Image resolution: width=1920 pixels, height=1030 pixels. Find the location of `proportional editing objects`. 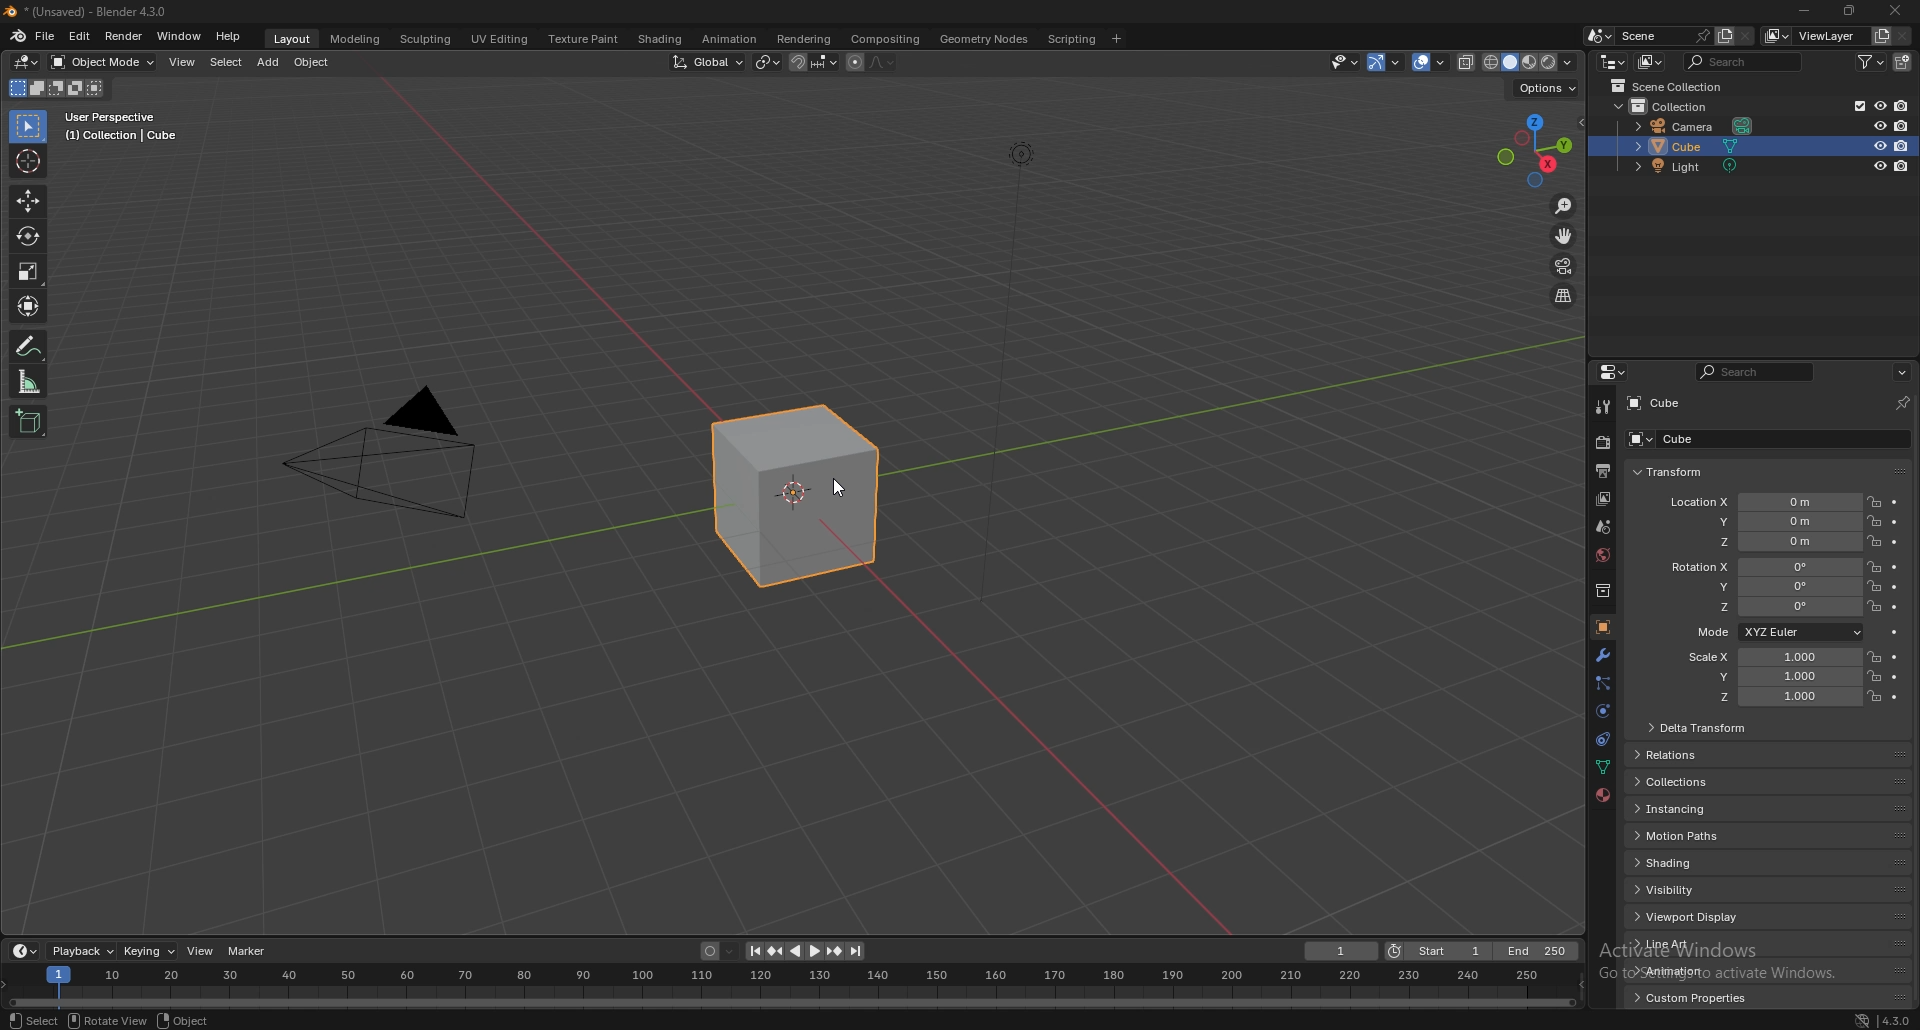

proportional editing objects is located at coordinates (871, 63).